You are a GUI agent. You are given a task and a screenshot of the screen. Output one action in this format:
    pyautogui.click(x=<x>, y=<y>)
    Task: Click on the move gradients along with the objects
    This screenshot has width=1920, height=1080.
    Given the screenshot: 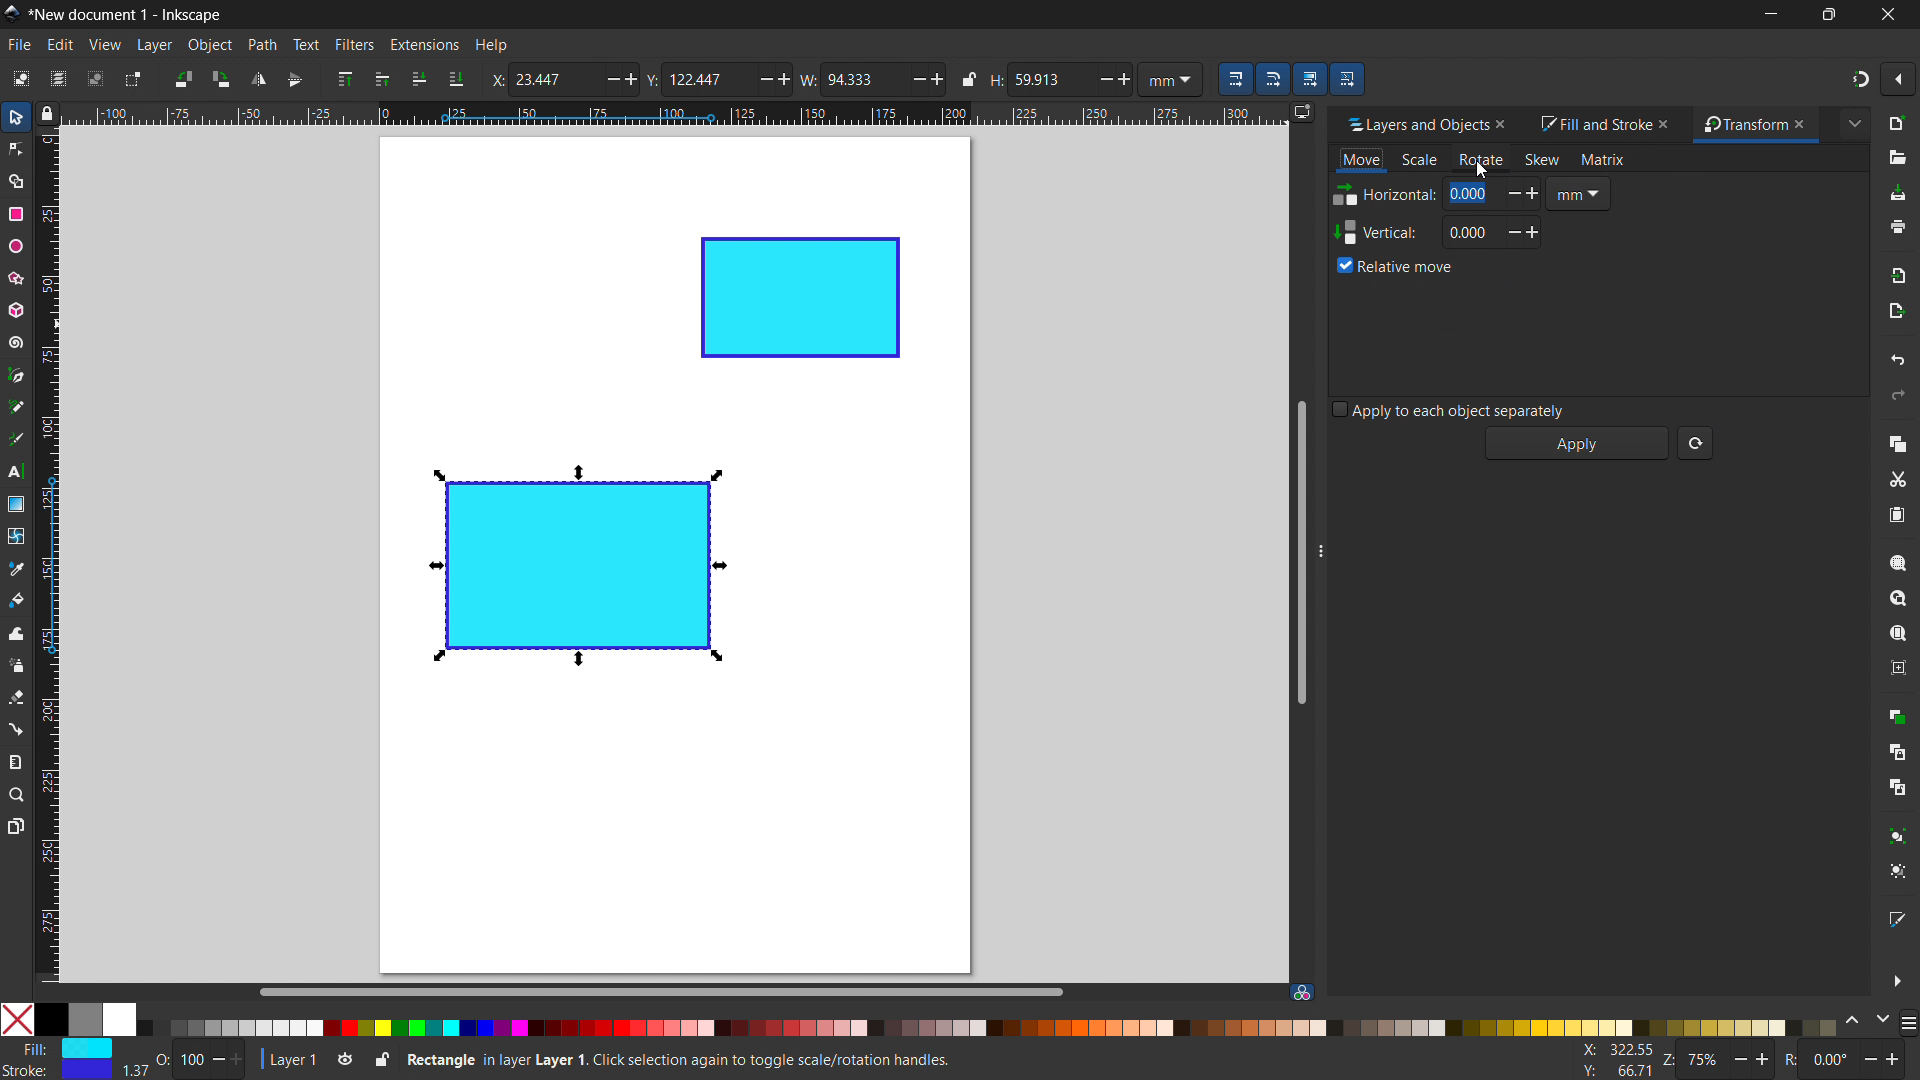 What is the action you would take?
    pyautogui.click(x=1309, y=79)
    